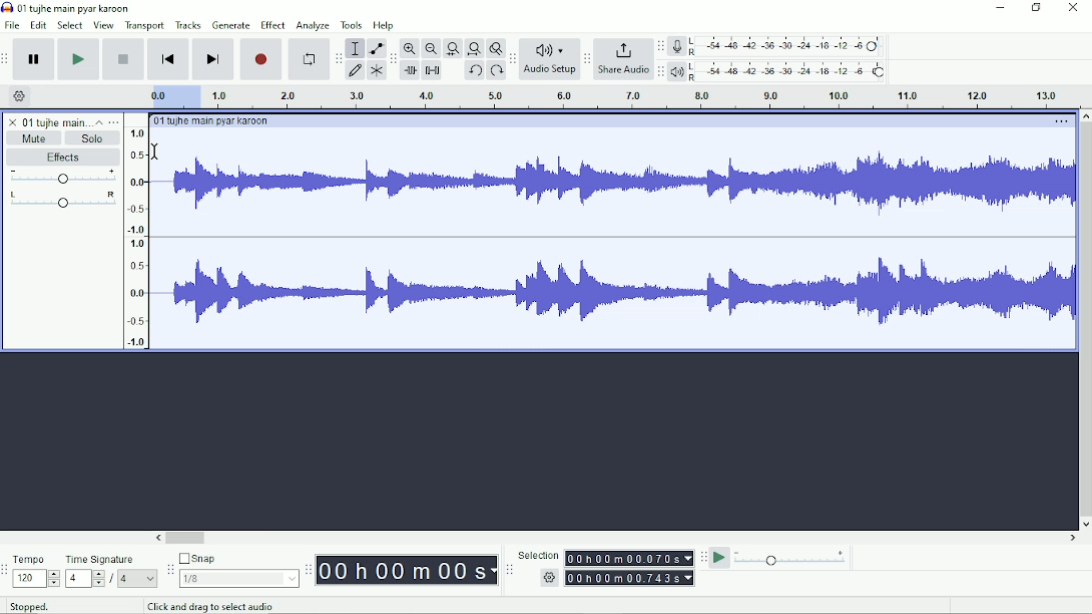 The image size is (1092, 614). What do you see at coordinates (84, 578) in the screenshot?
I see `Tempo Signature range` at bounding box center [84, 578].